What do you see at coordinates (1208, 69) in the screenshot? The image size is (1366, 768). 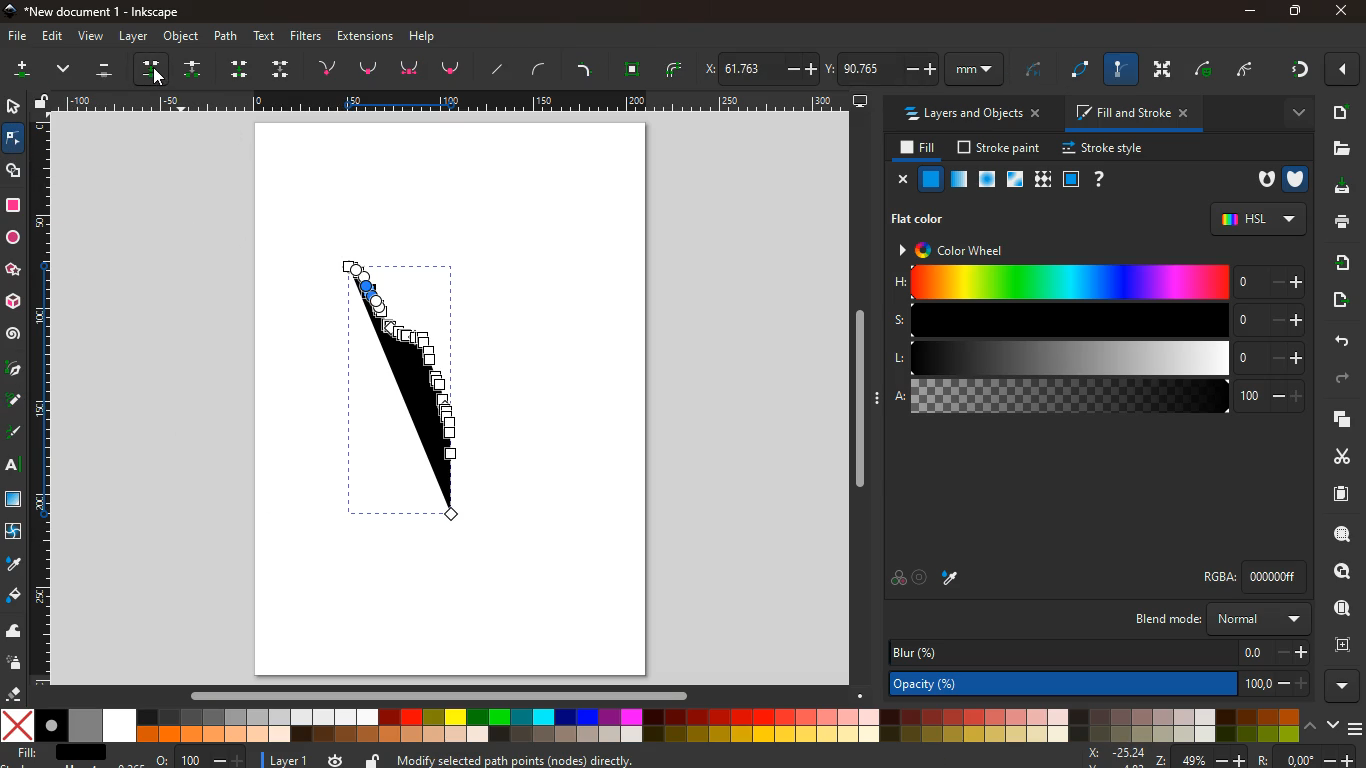 I see `curve` at bounding box center [1208, 69].